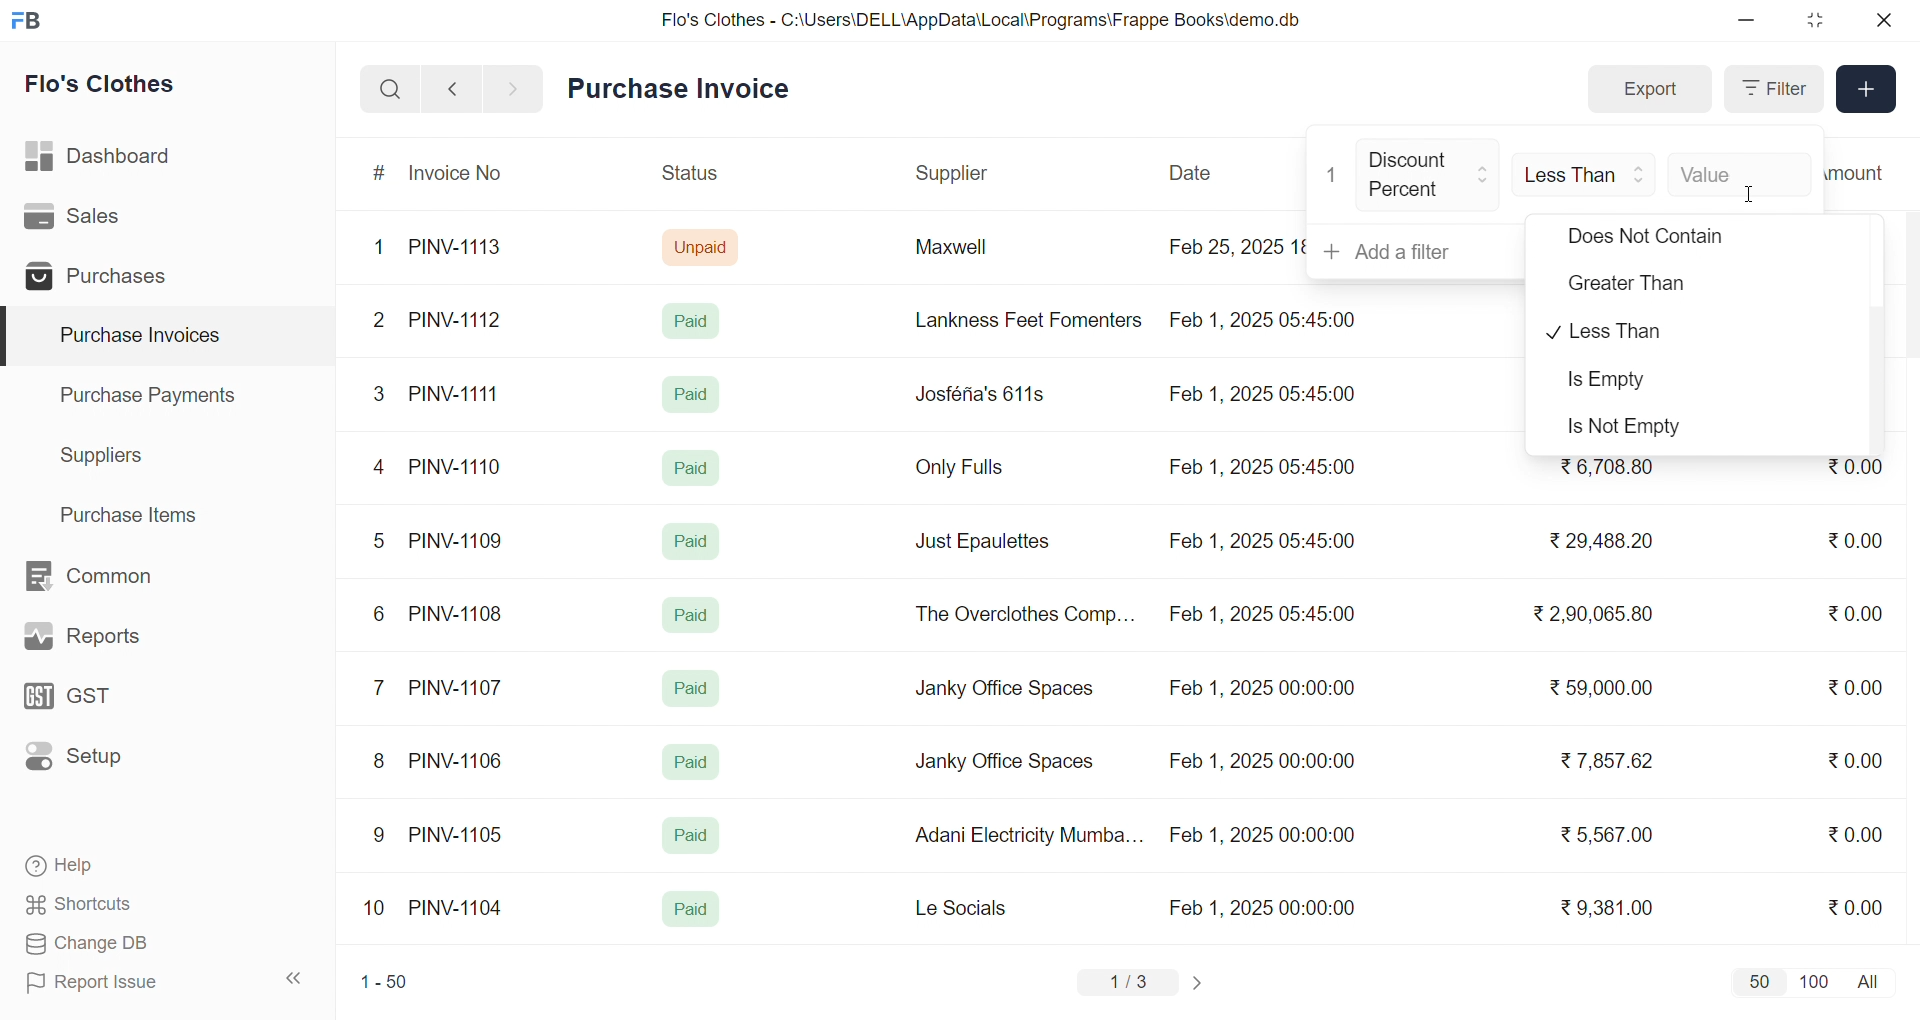 The image size is (1920, 1020). Describe the element at coordinates (1867, 90) in the screenshot. I see `Add` at that location.